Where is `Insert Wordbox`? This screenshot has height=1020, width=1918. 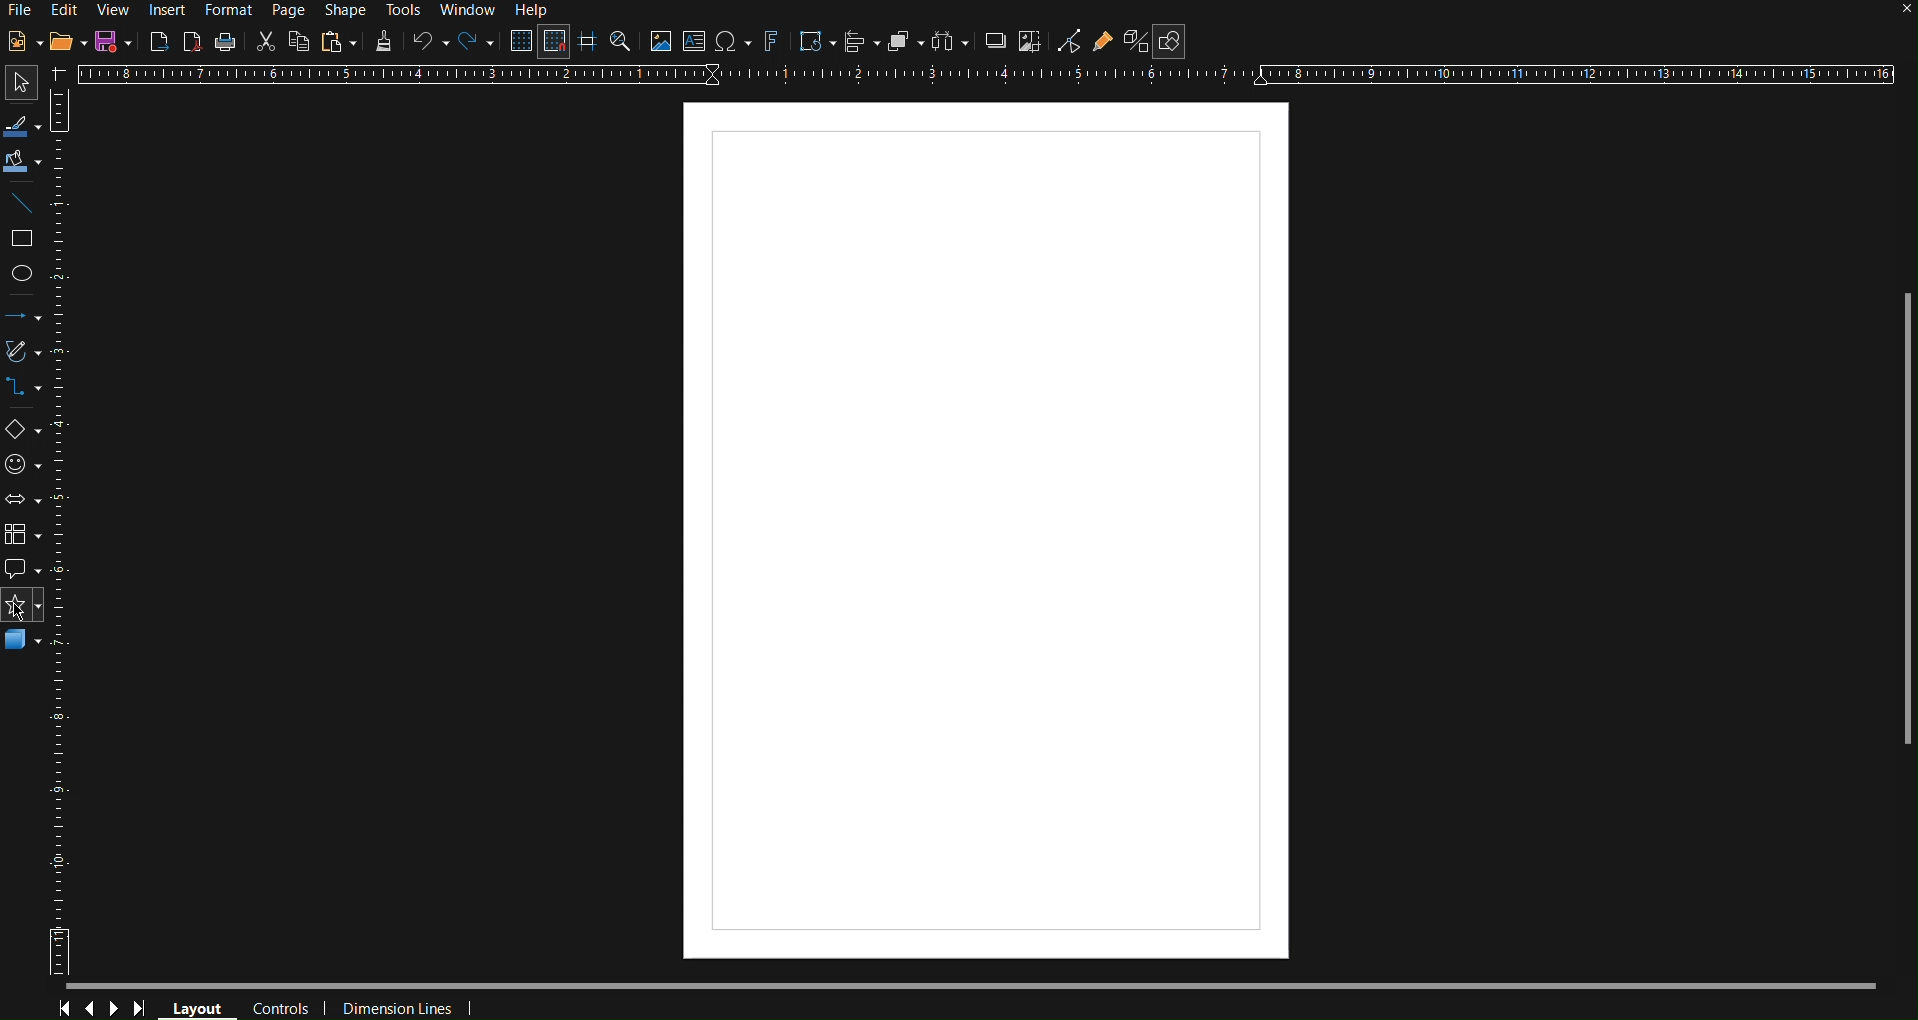 Insert Wordbox is located at coordinates (695, 43).